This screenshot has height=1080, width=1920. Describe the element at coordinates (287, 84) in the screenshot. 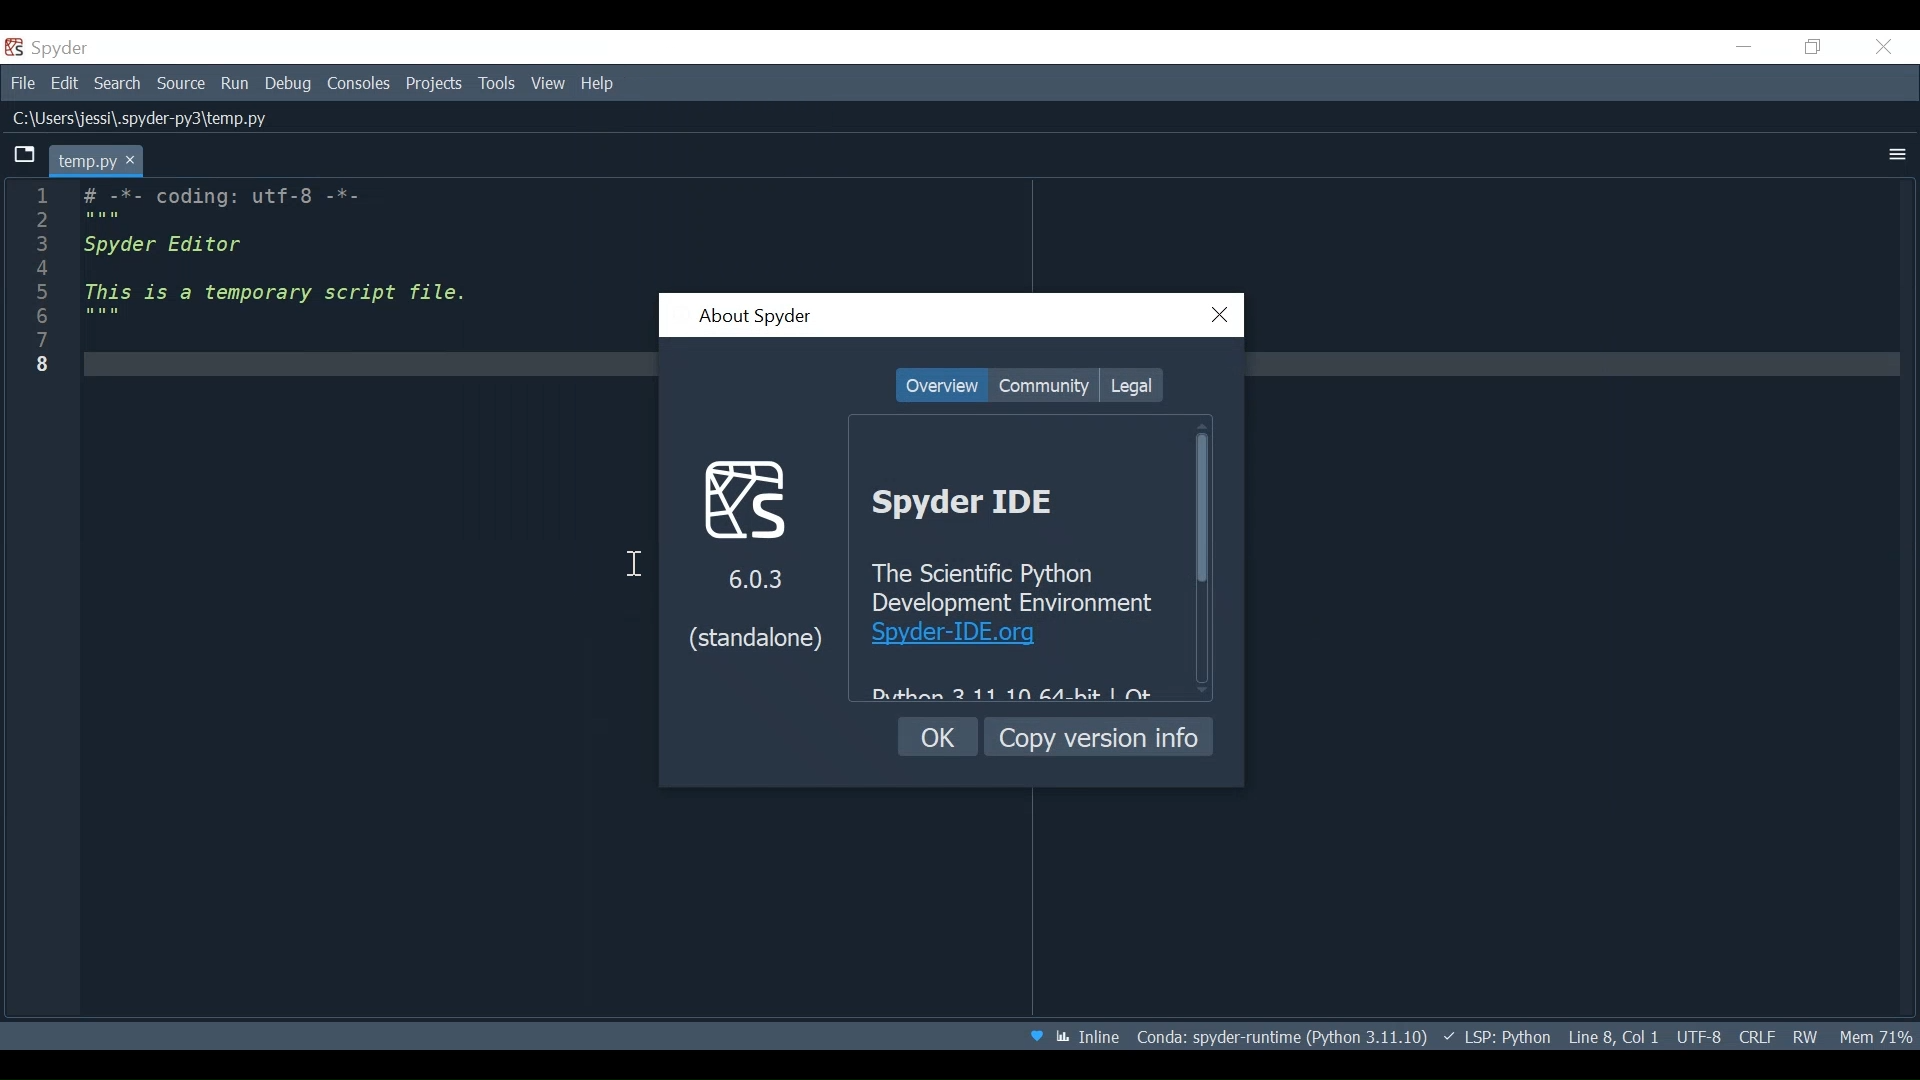

I see `Debug` at that location.